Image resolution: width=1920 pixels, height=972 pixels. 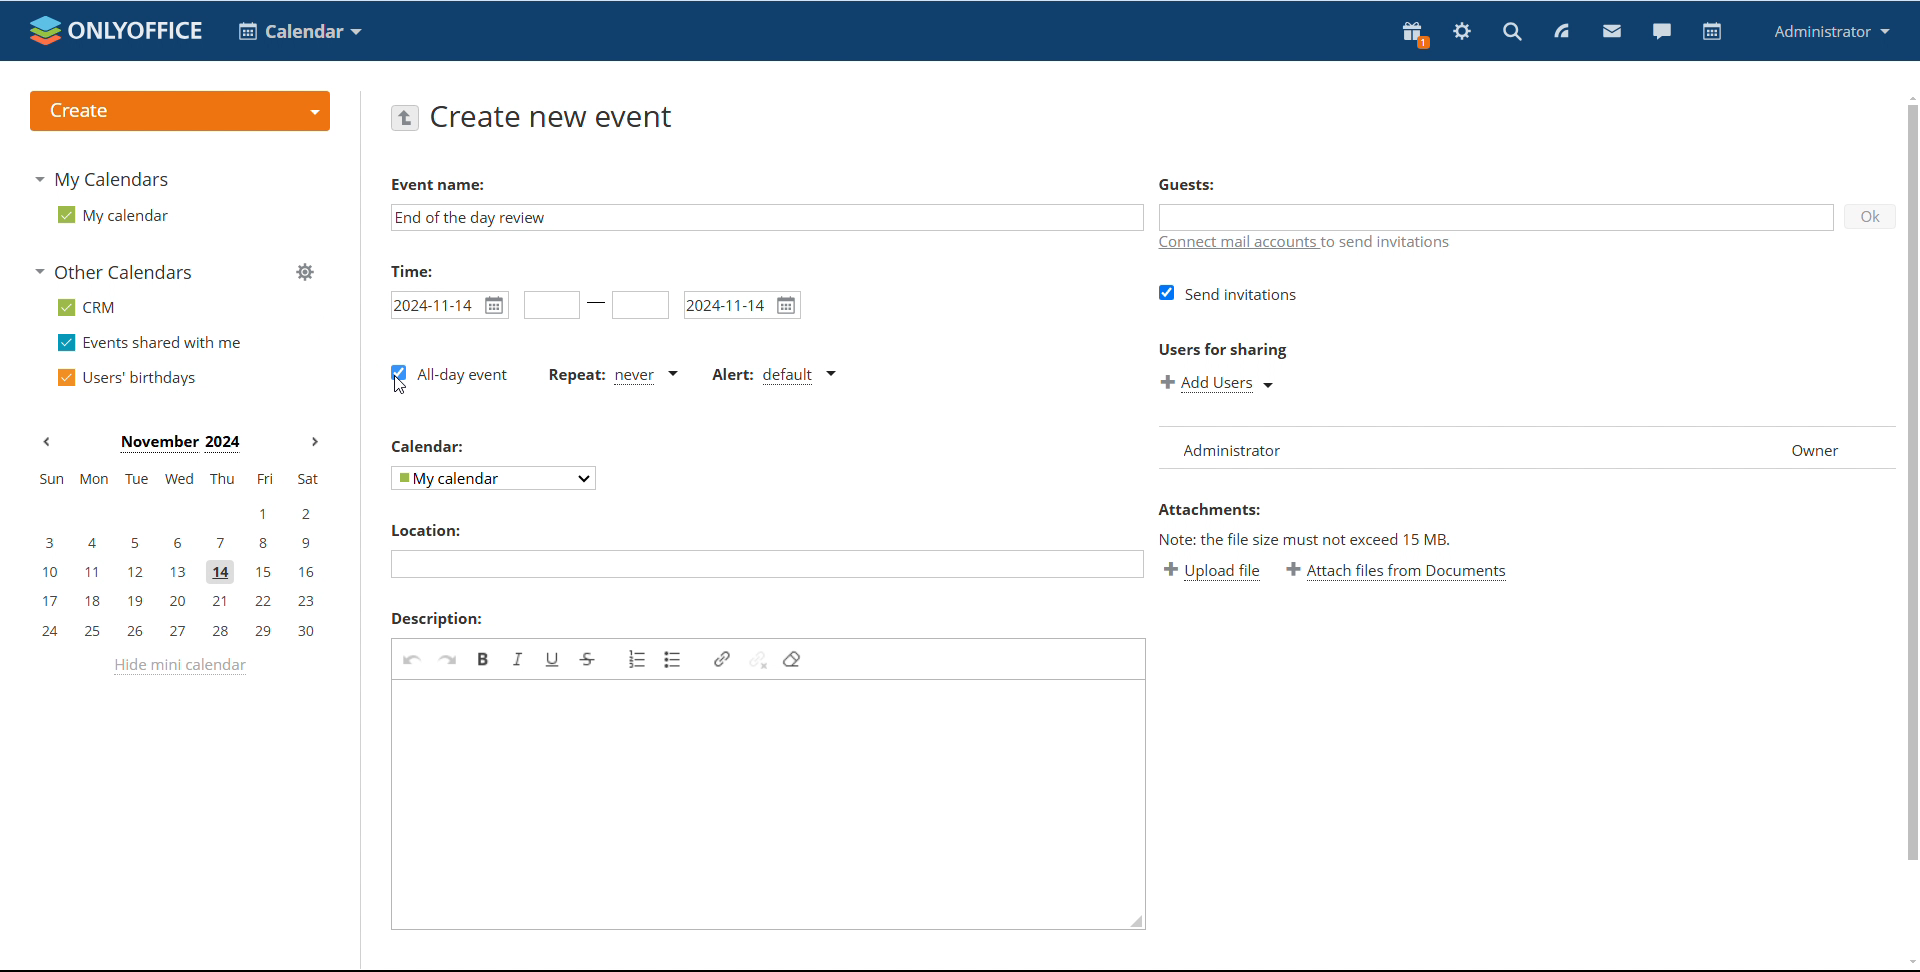 I want to click on events shared with me, so click(x=152, y=342).